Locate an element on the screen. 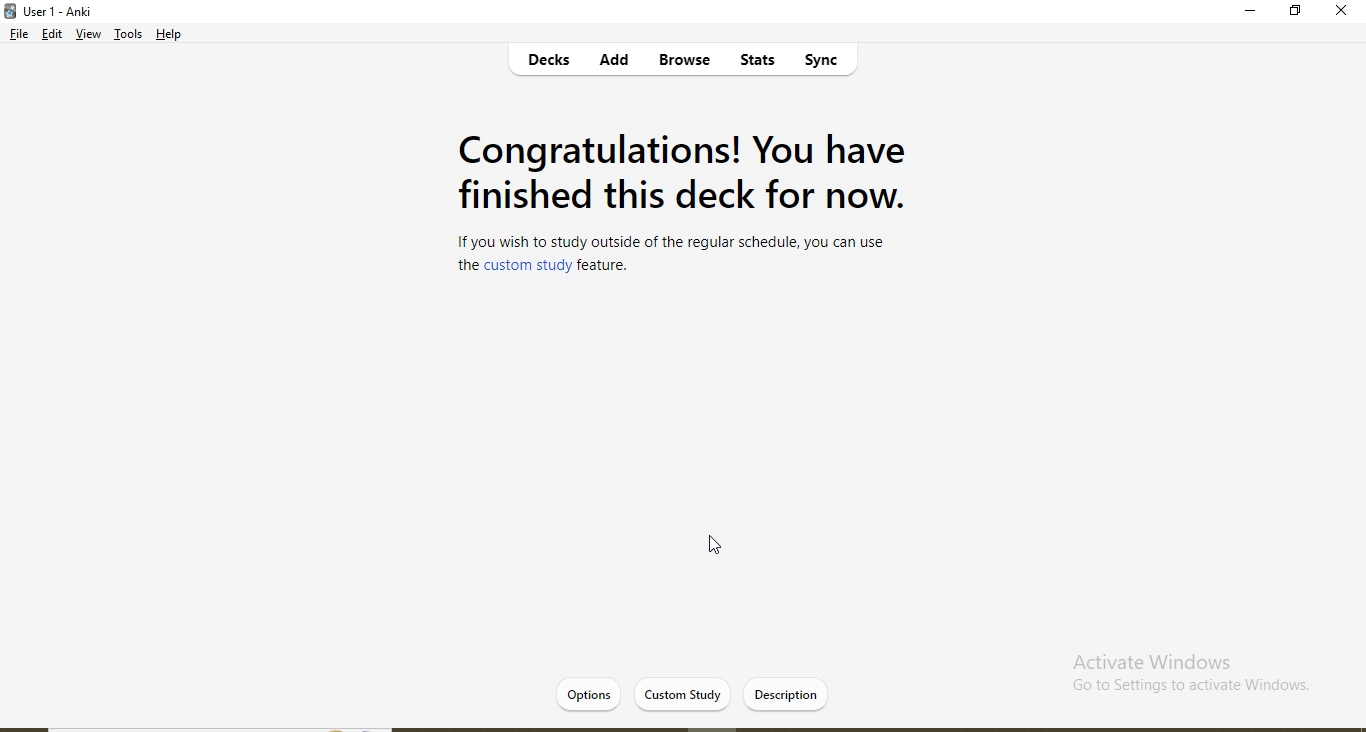  browse is located at coordinates (682, 61).